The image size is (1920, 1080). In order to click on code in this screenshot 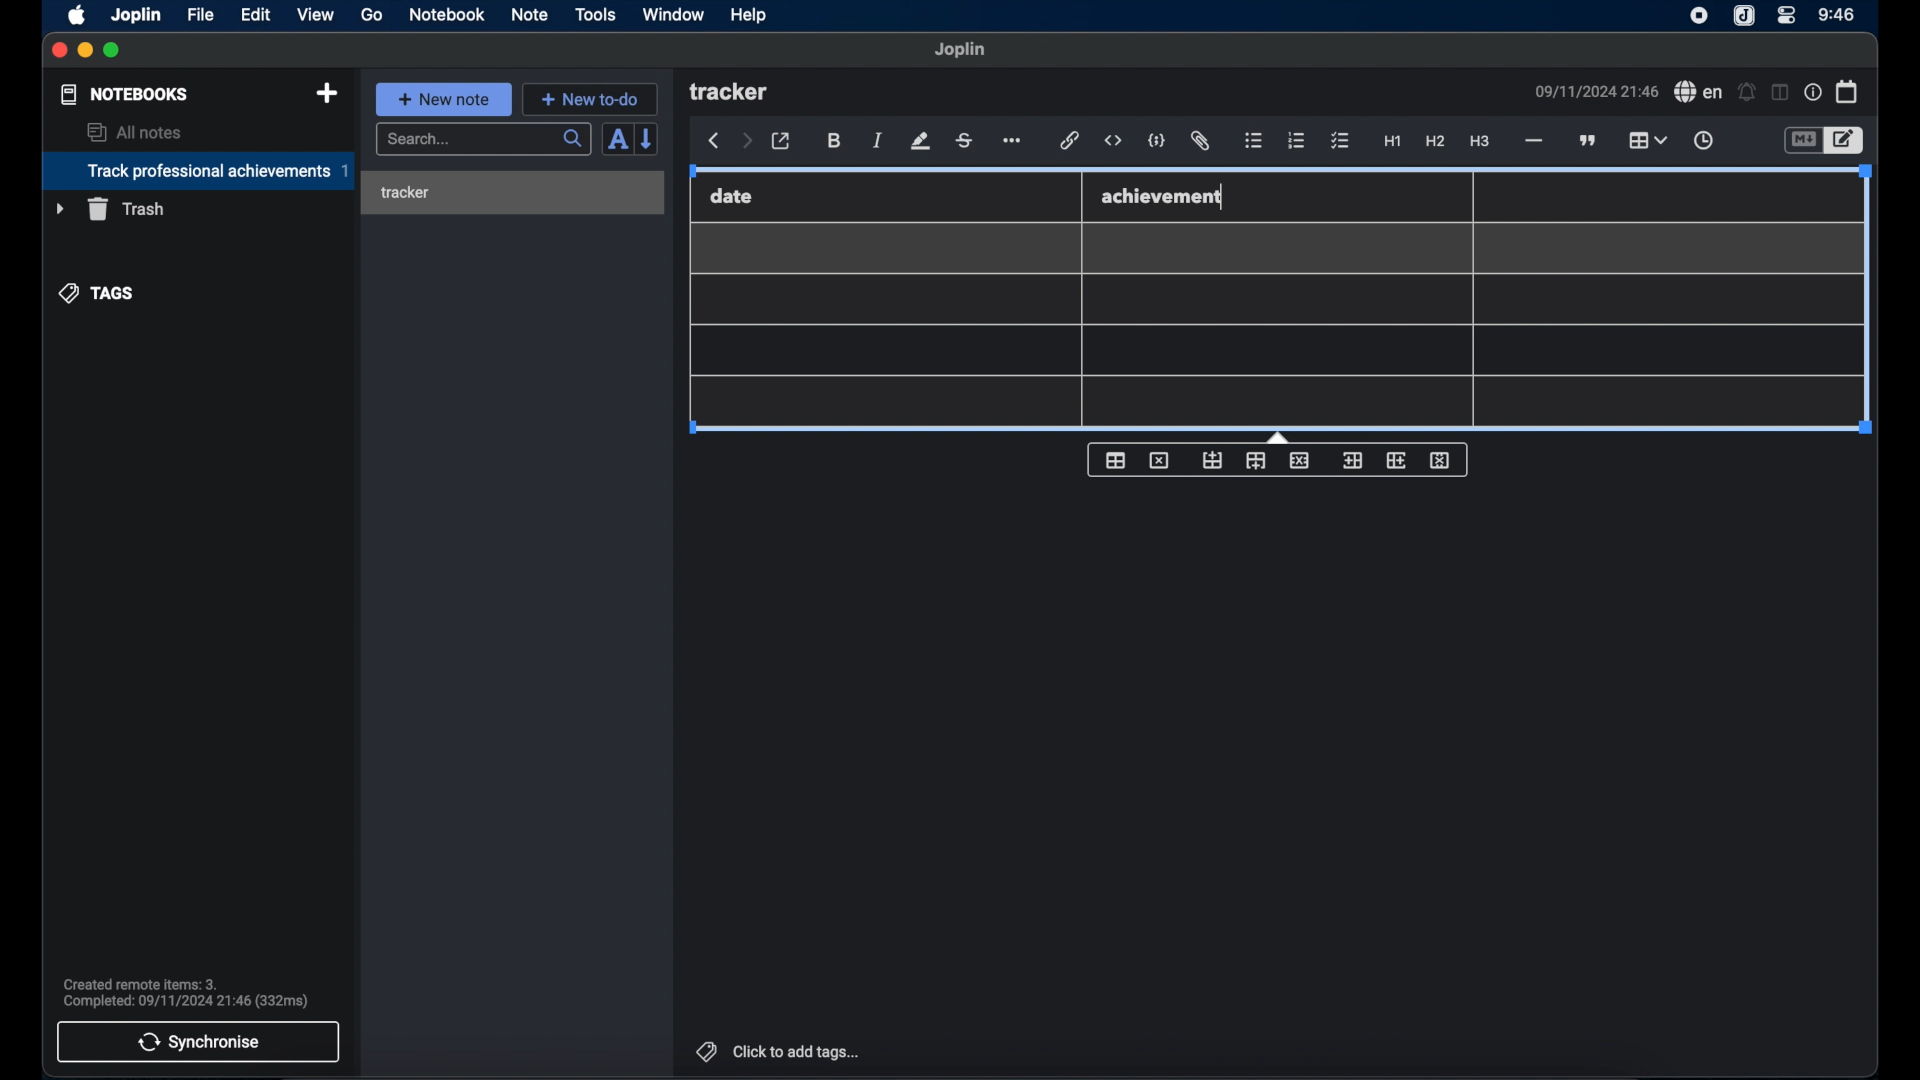, I will do `click(1158, 140)`.